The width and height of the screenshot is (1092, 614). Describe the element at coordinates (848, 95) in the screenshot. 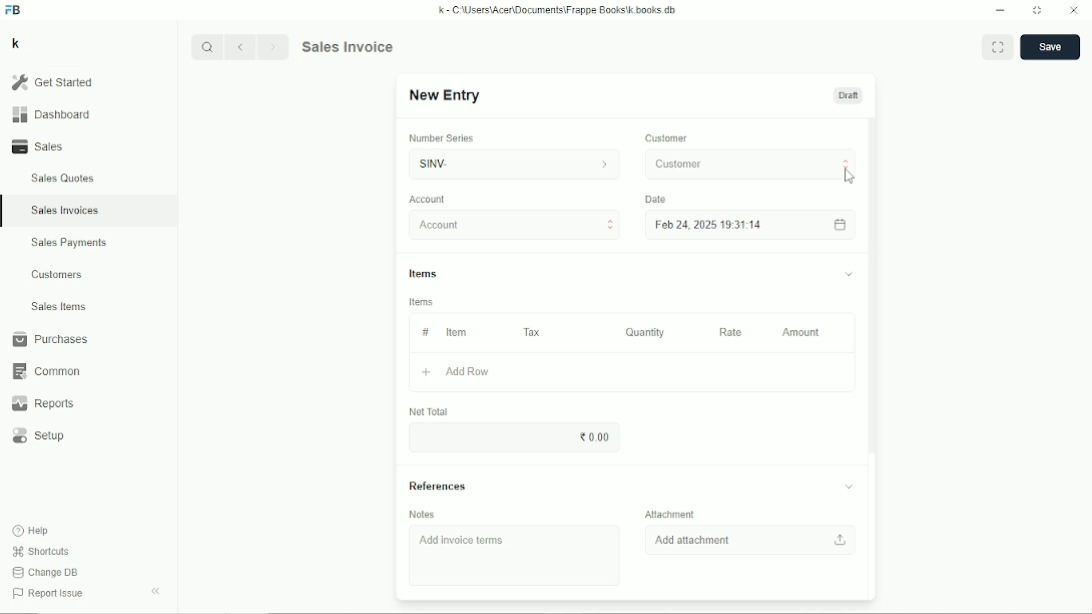

I see `Draft` at that location.